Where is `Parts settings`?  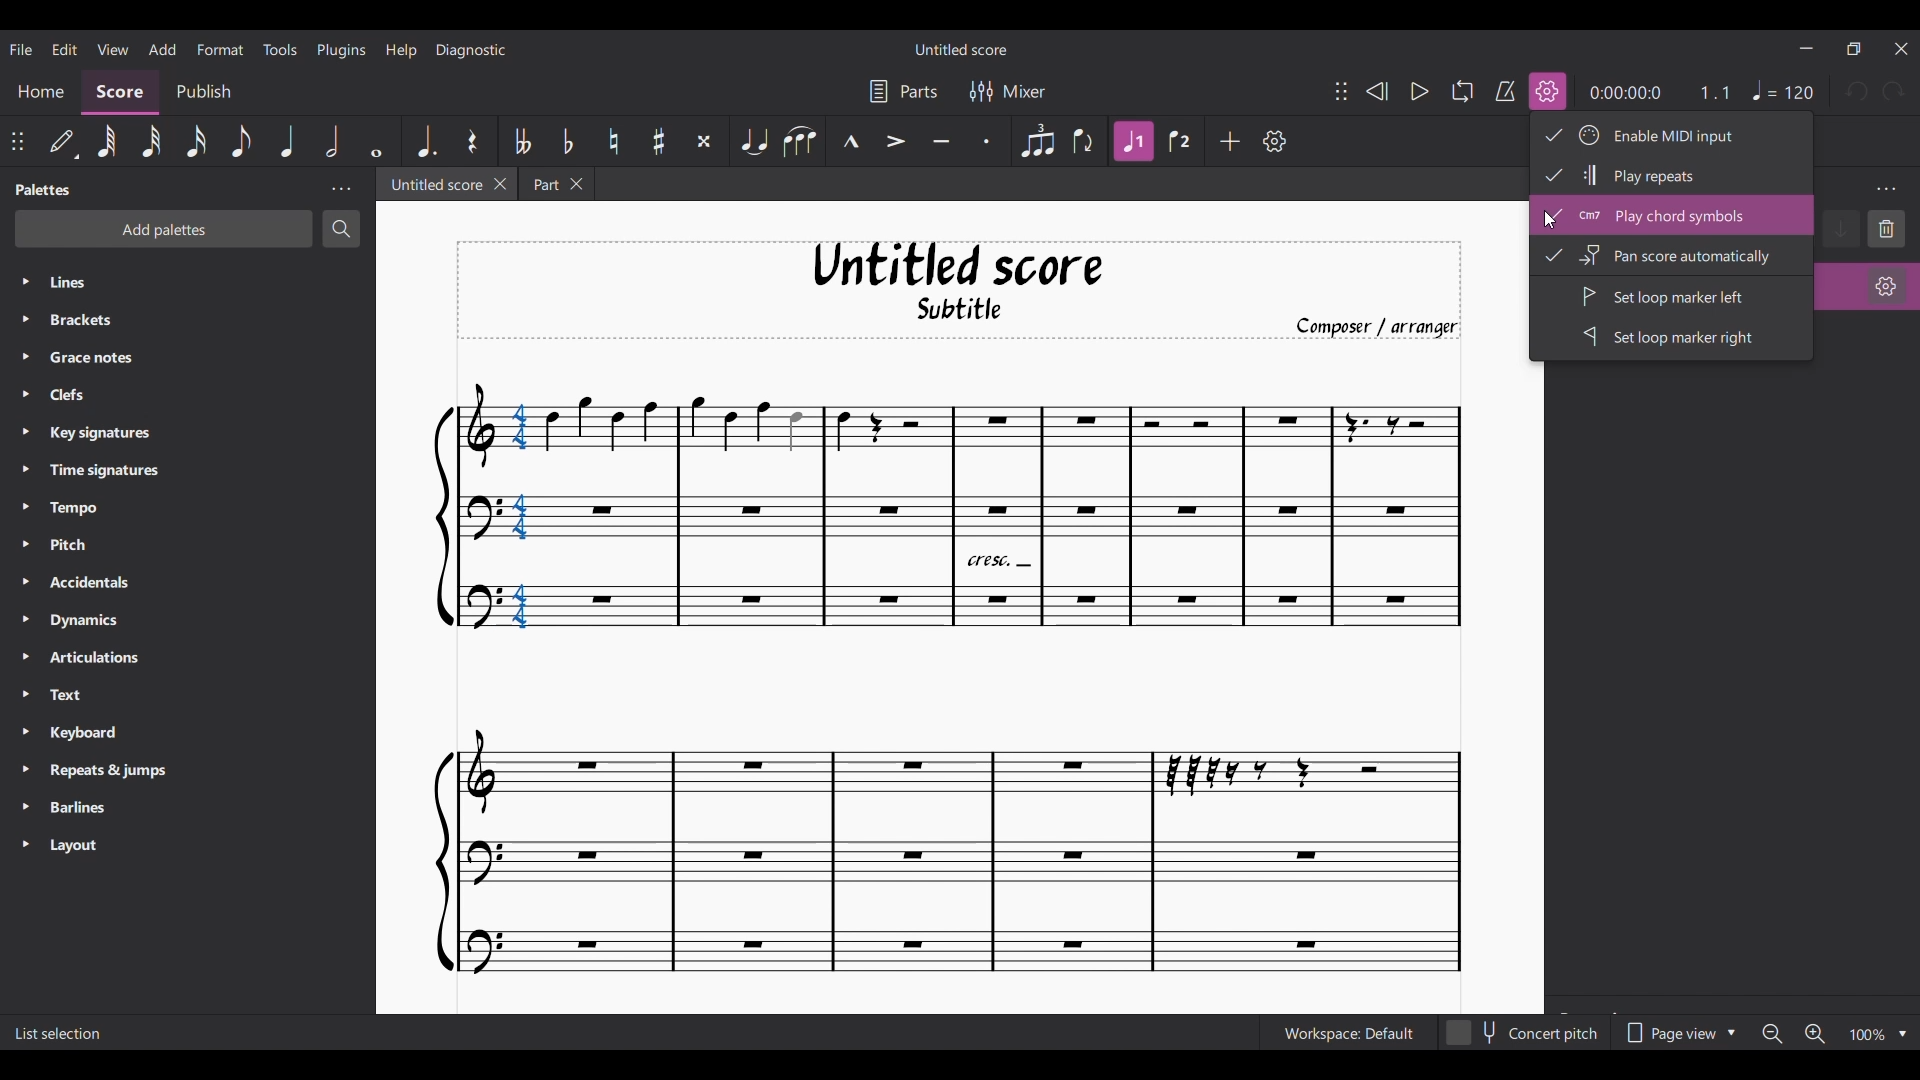
Parts settings is located at coordinates (904, 91).